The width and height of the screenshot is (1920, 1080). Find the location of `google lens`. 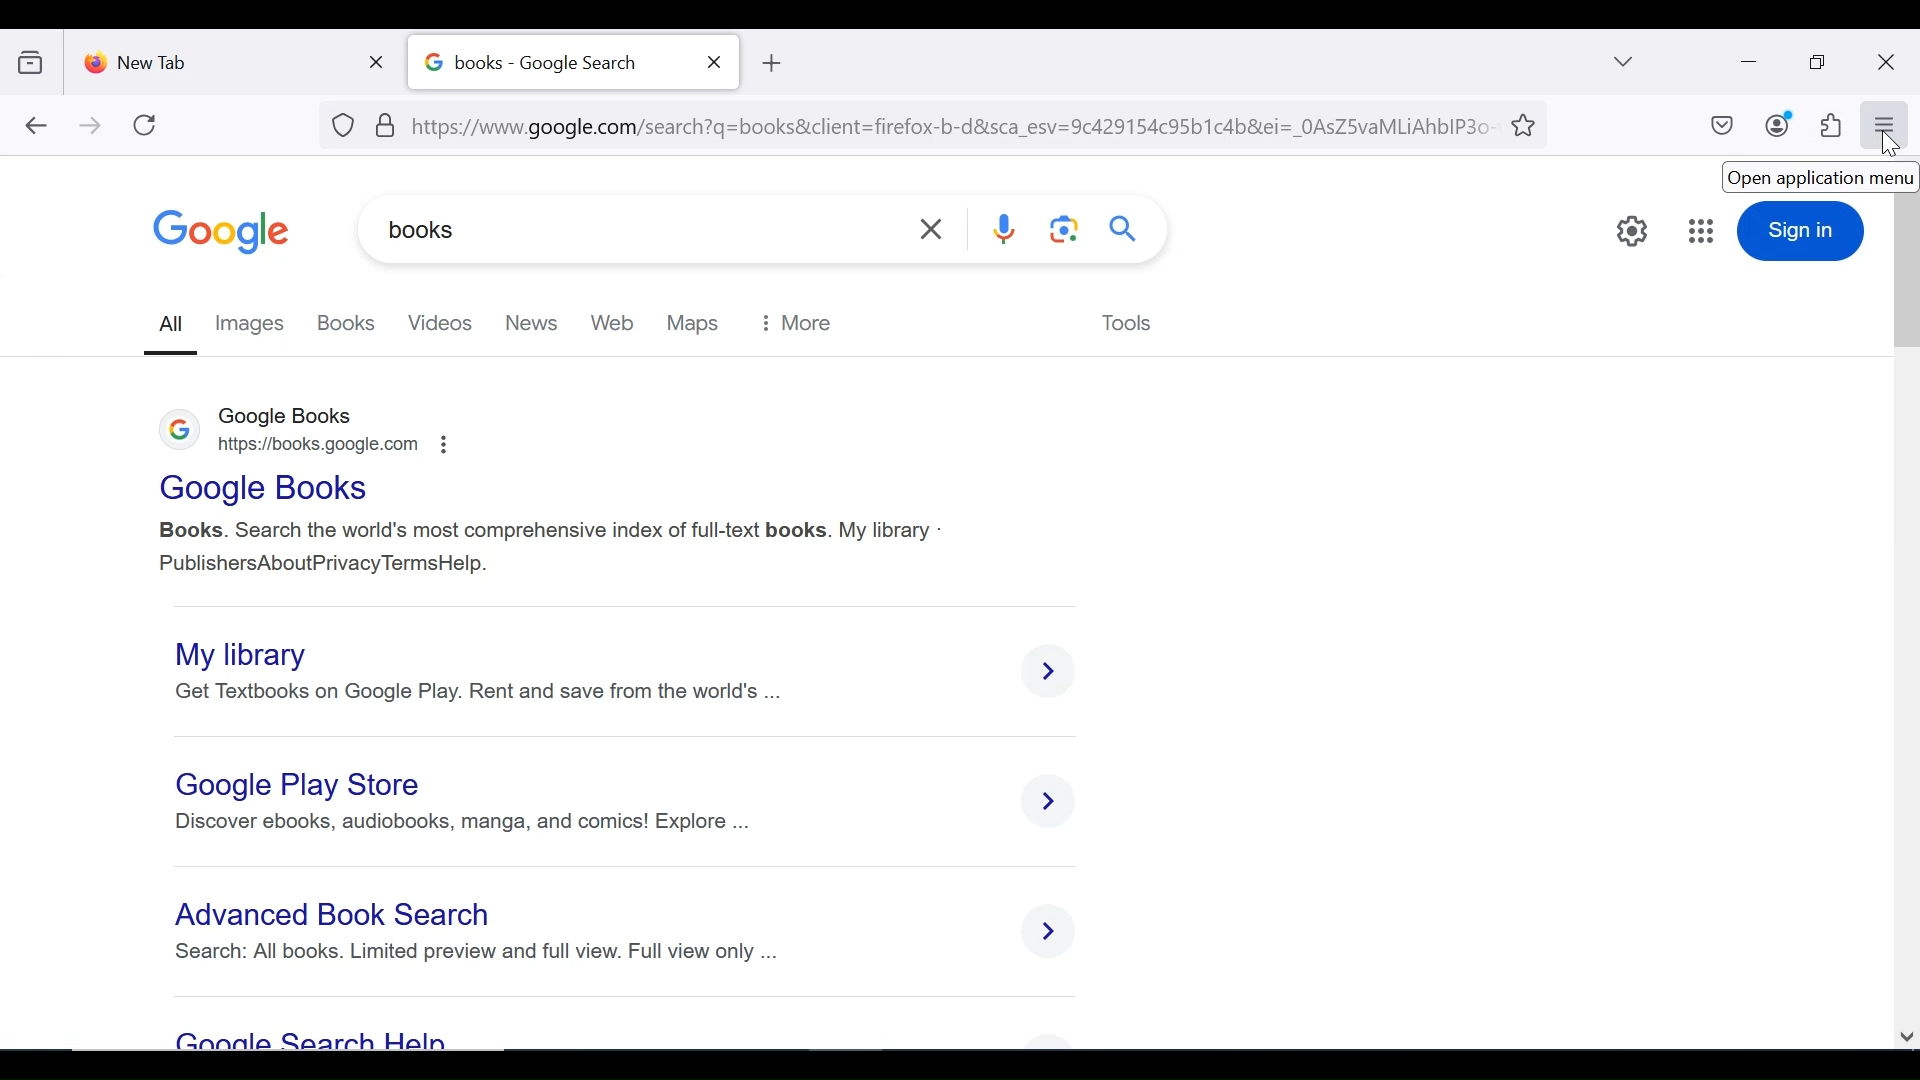

google lens is located at coordinates (1061, 232).